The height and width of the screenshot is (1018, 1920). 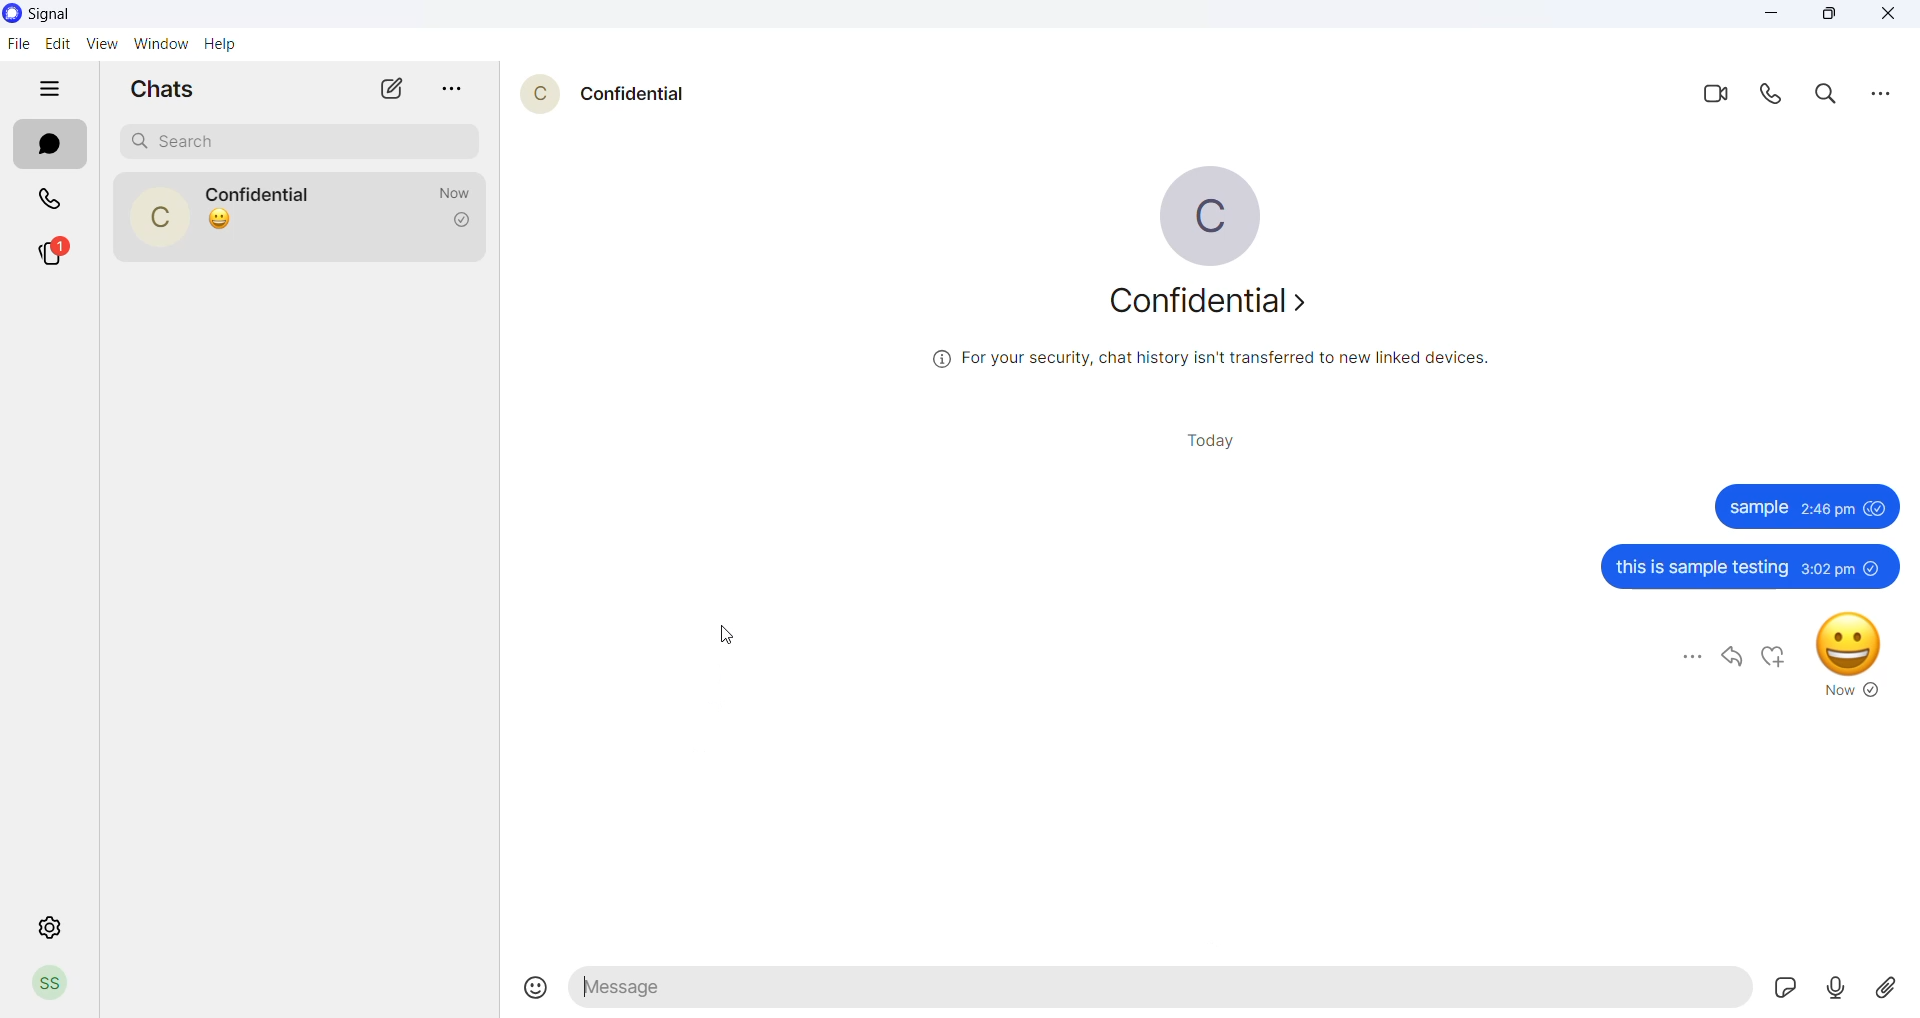 I want to click on emojis, so click(x=531, y=989).